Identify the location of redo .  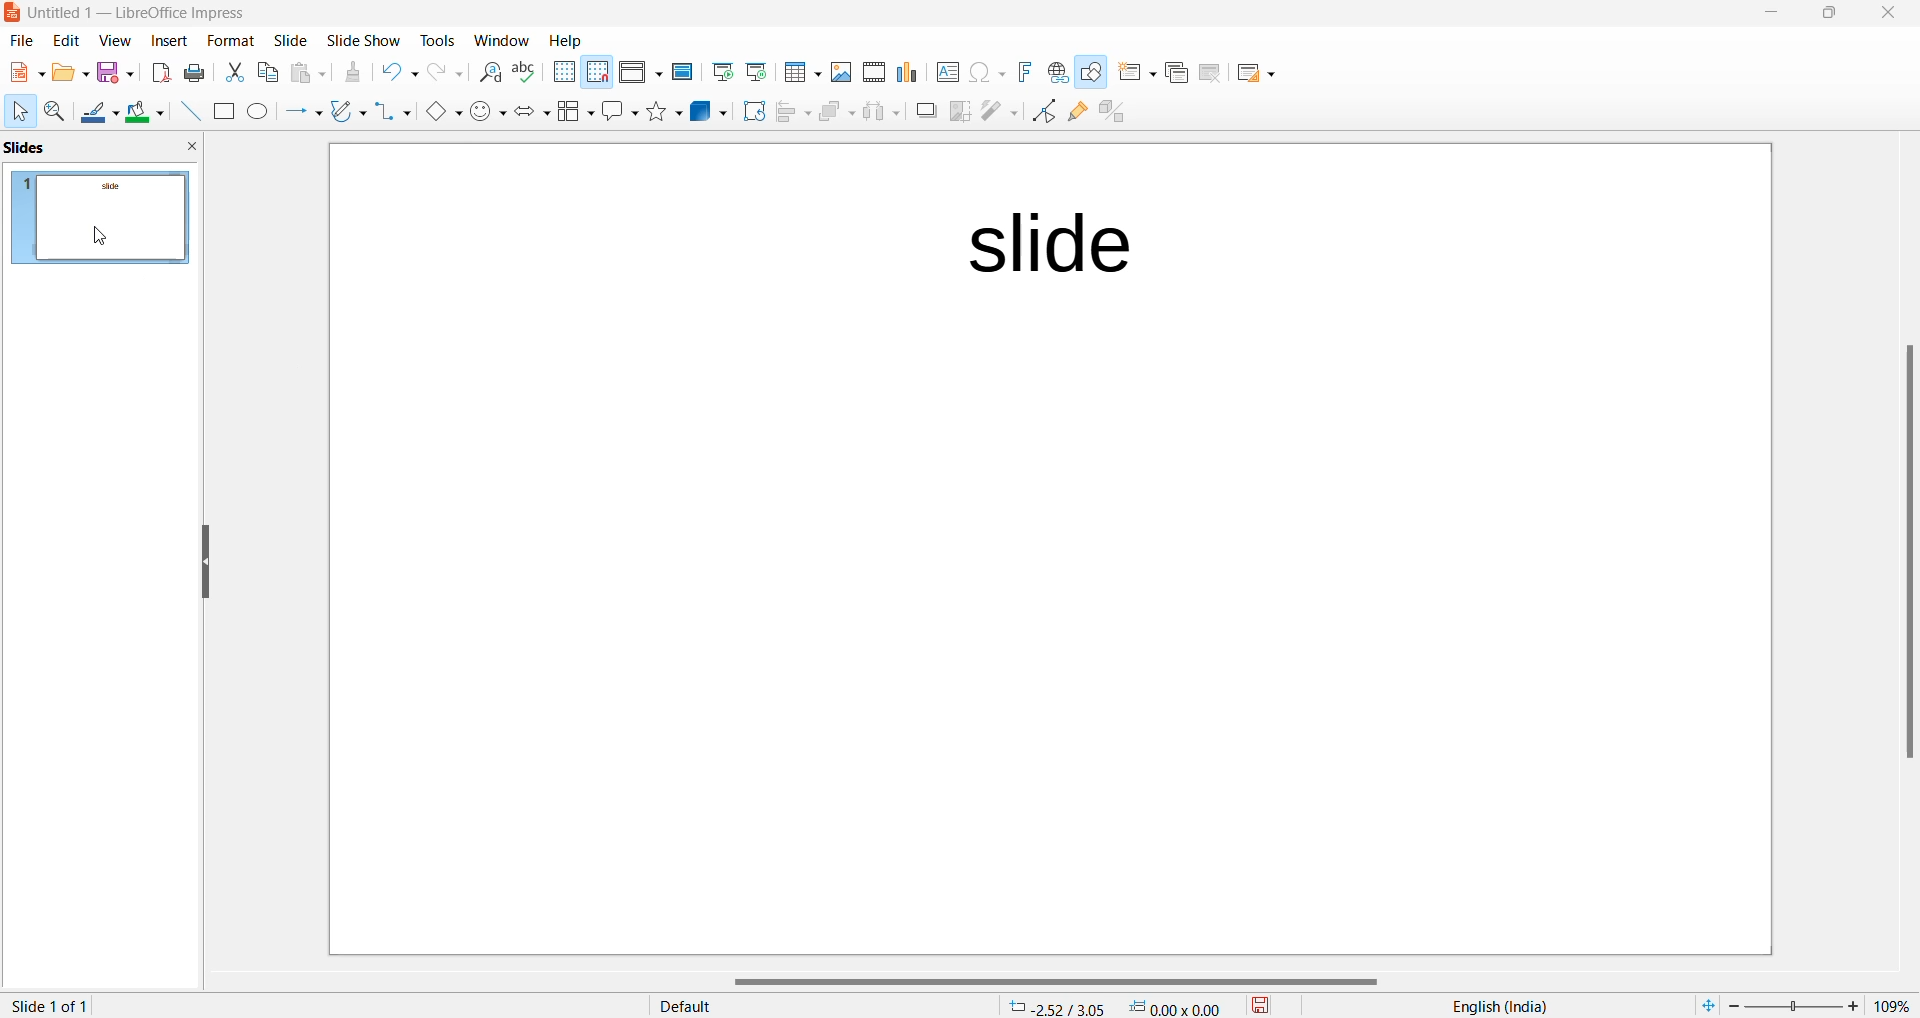
(446, 76).